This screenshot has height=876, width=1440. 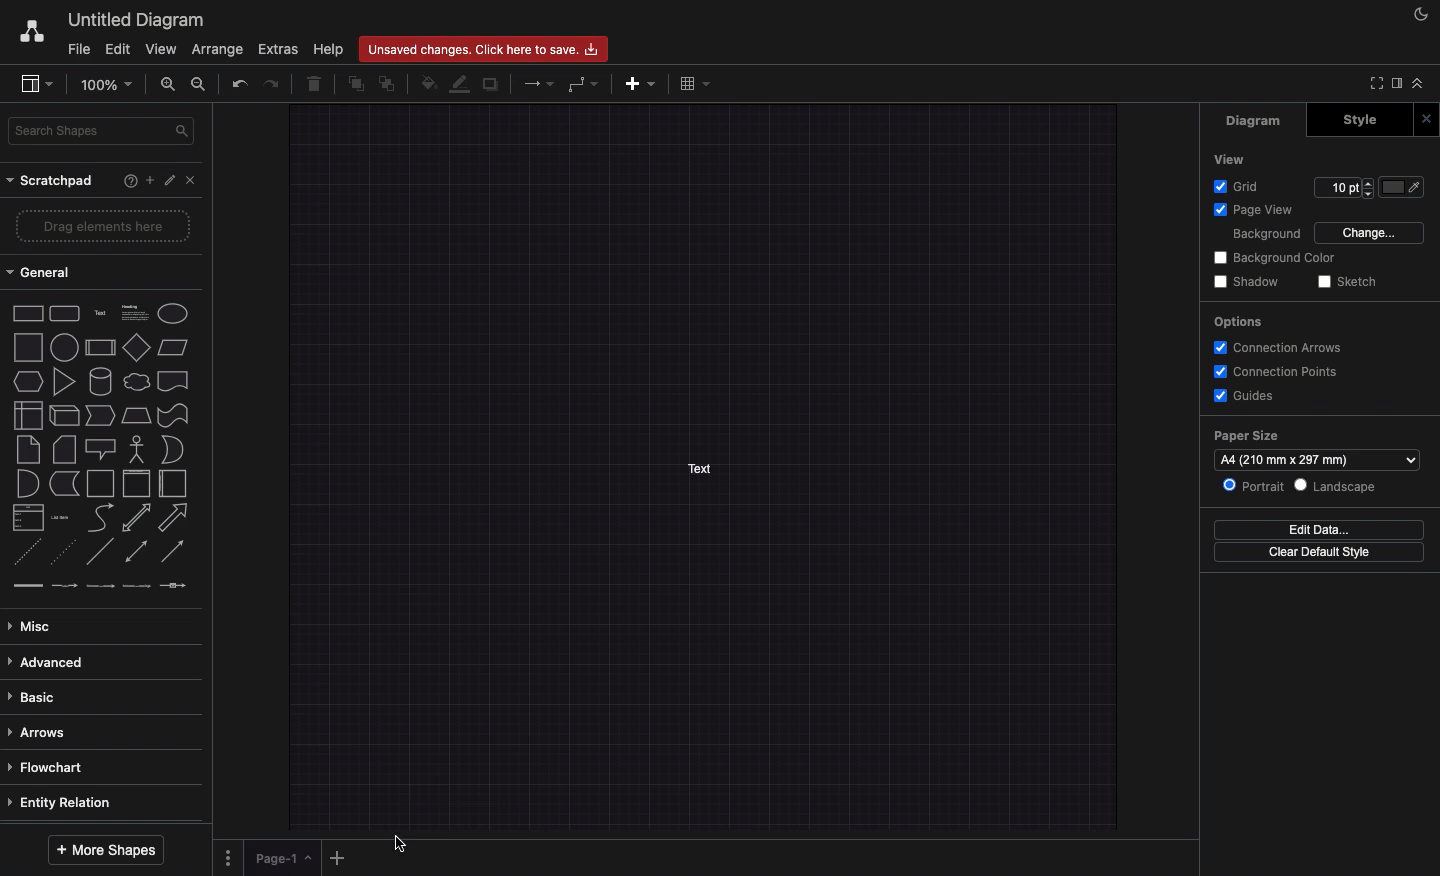 What do you see at coordinates (1399, 84) in the screenshot?
I see `Sidebar` at bounding box center [1399, 84].